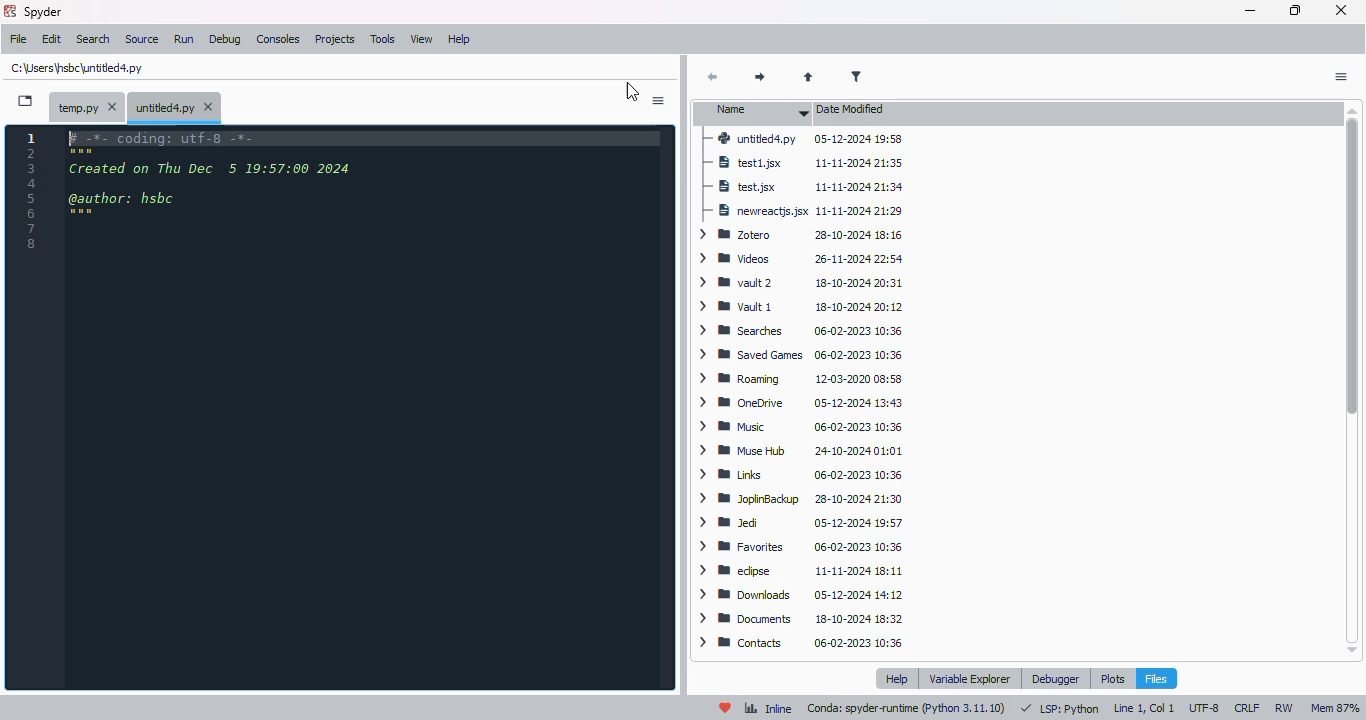 The image size is (1366, 720). Describe the element at coordinates (850, 110) in the screenshot. I see `date modified` at that location.